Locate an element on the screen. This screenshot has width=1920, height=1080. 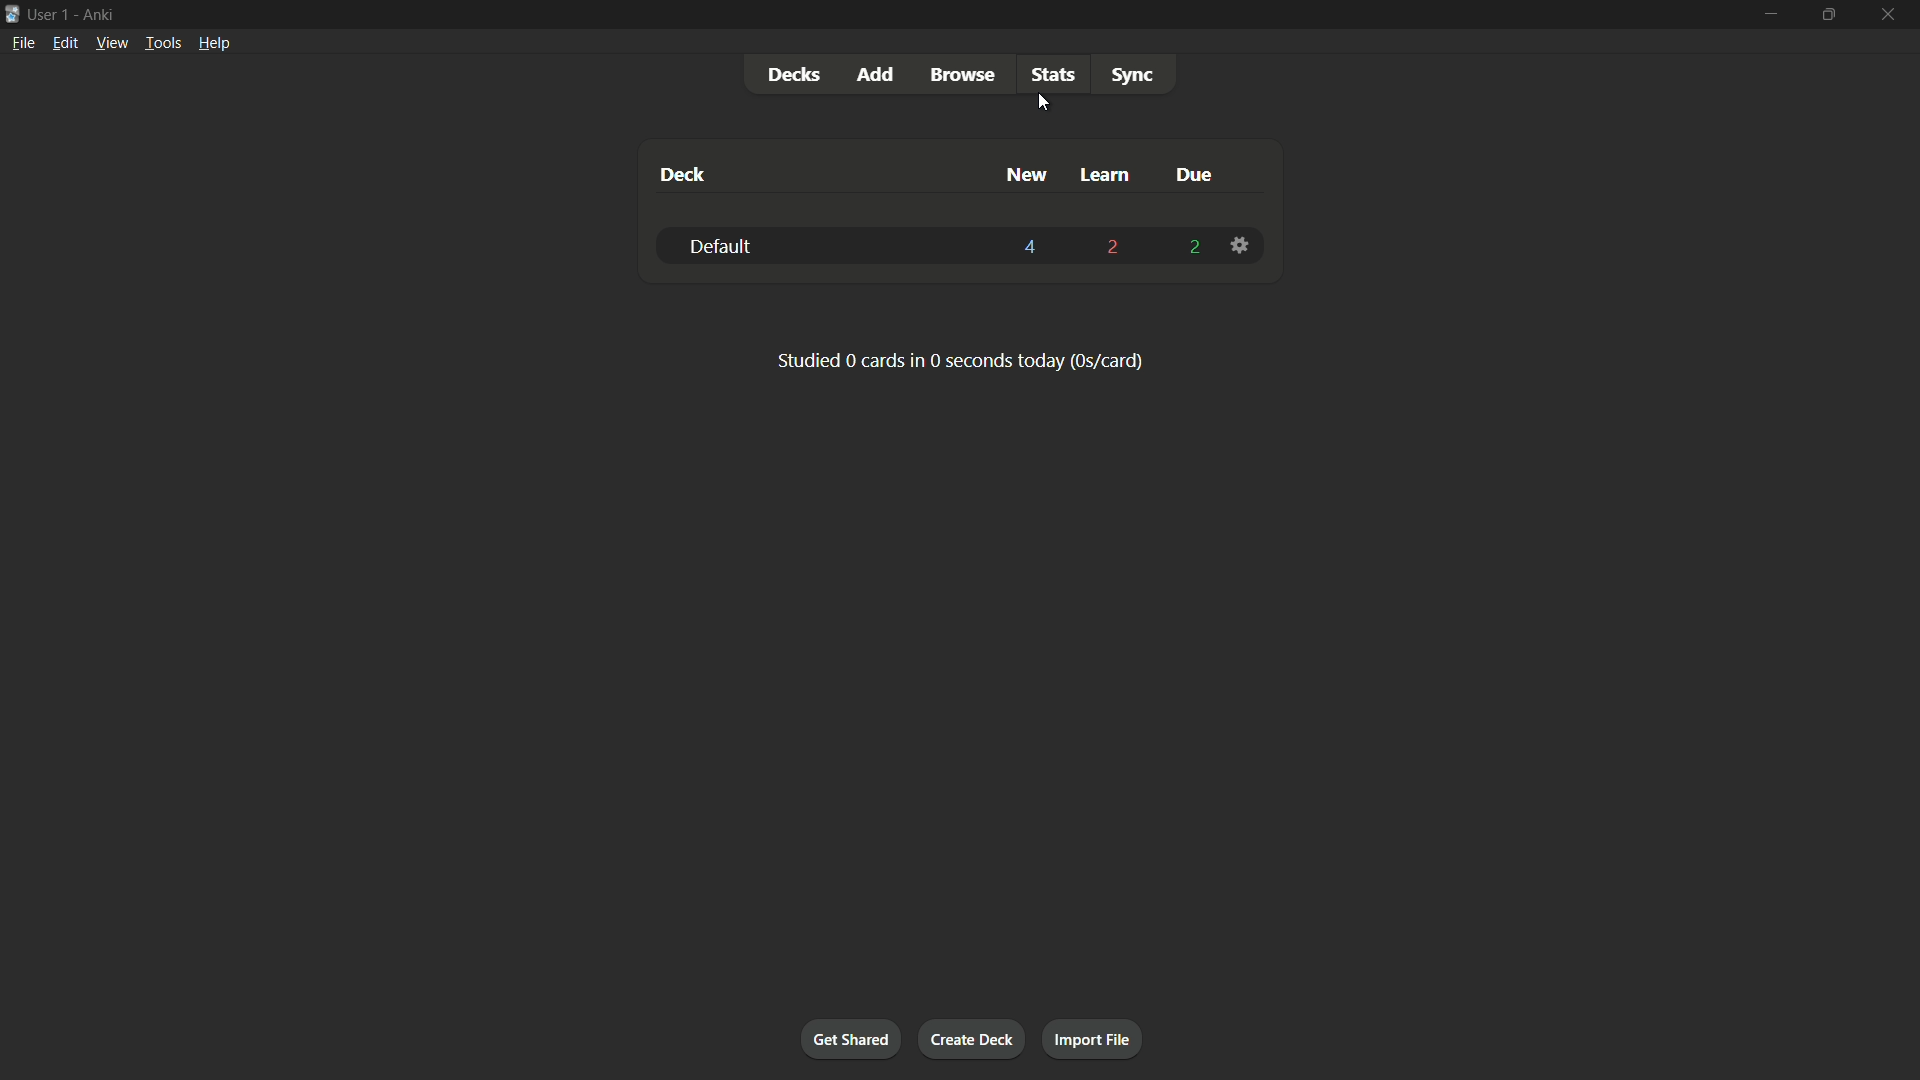
settings is located at coordinates (1243, 245).